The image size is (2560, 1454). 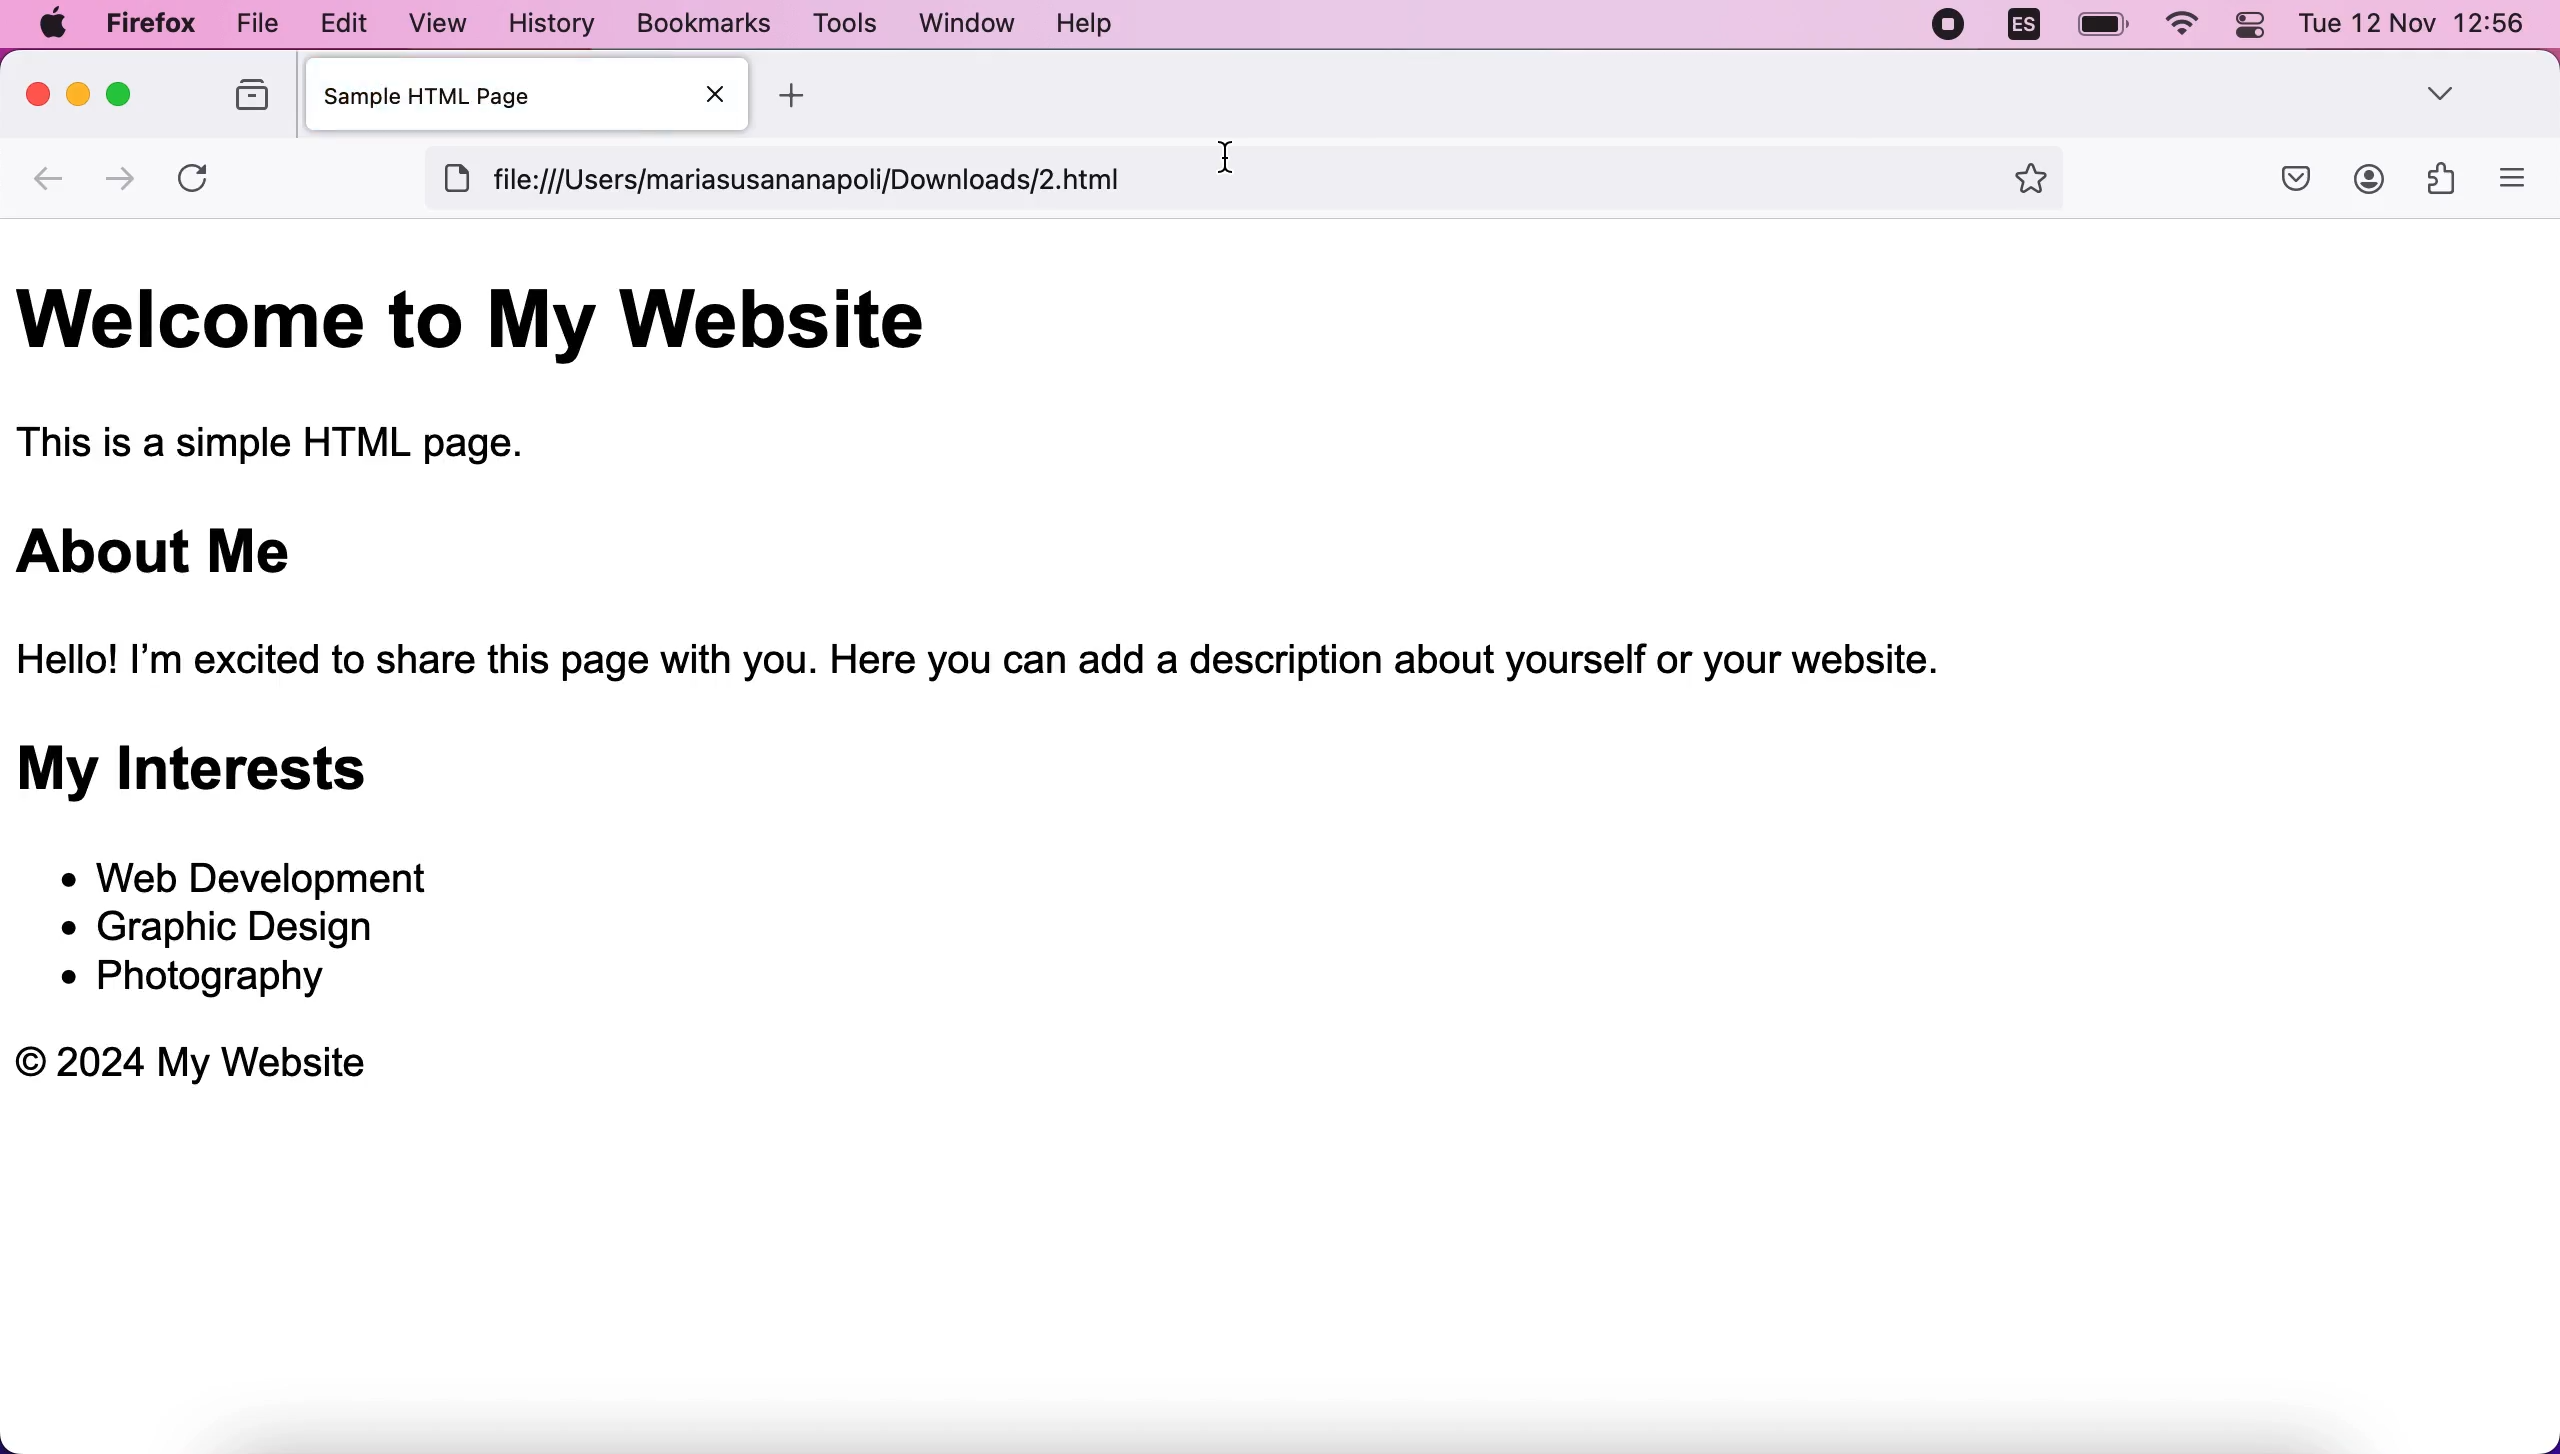 What do you see at coordinates (522, 96) in the screenshot?
I see `Sample HTML Page` at bounding box center [522, 96].